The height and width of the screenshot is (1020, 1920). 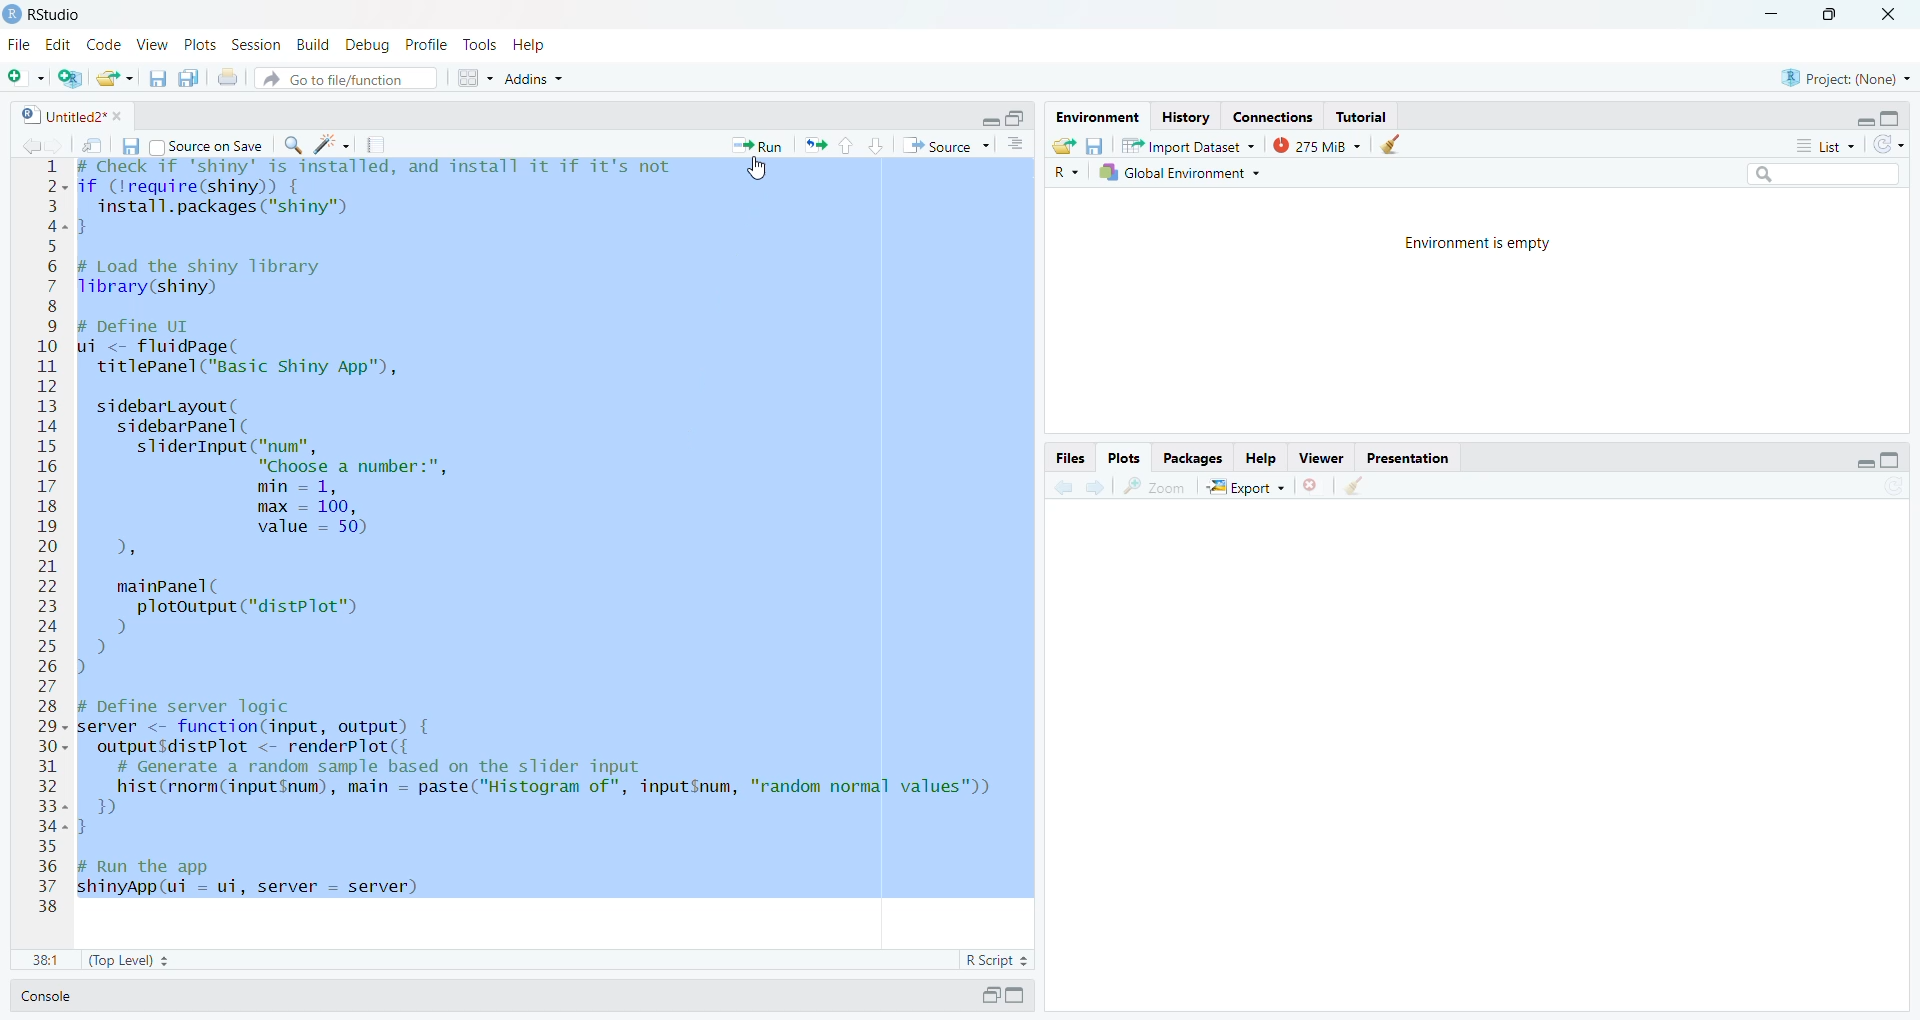 I want to click on Environment is empty, so click(x=1481, y=244).